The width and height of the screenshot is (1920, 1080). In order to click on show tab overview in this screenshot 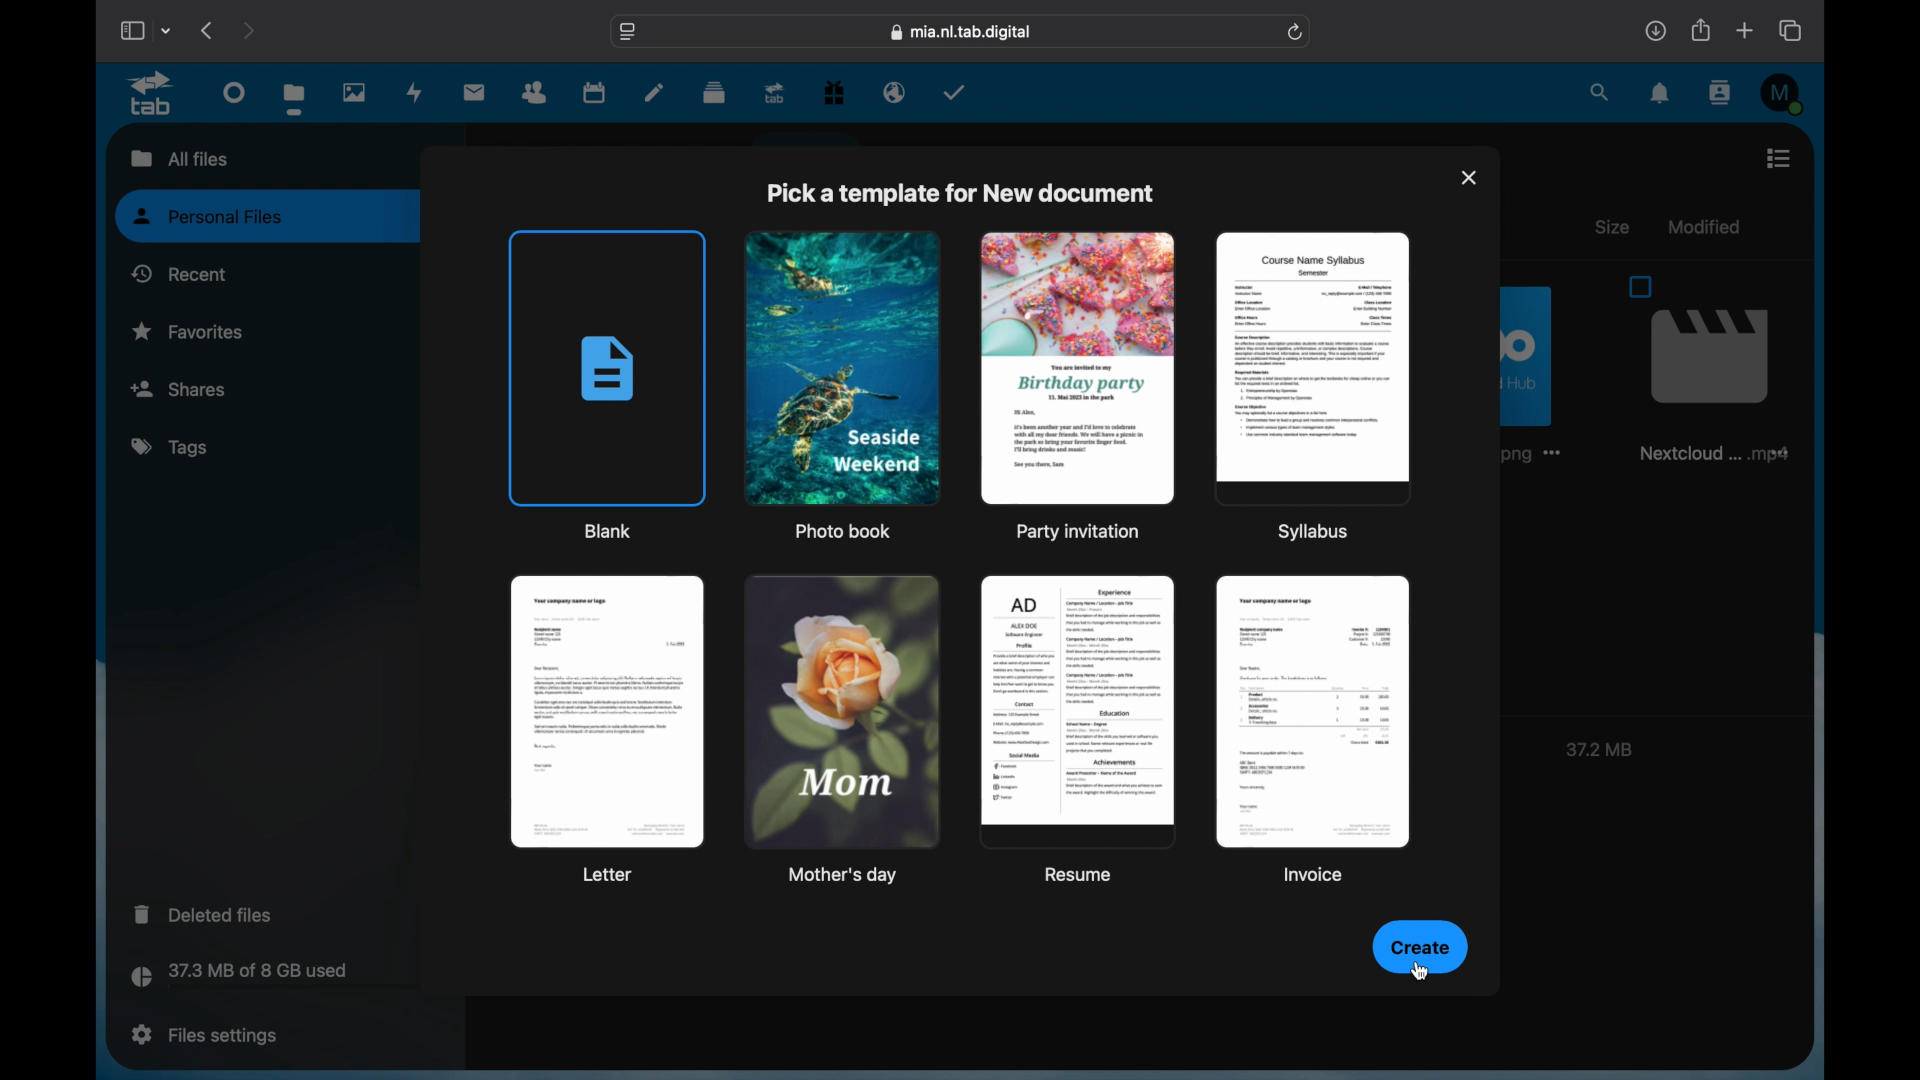, I will do `click(1792, 30)`.